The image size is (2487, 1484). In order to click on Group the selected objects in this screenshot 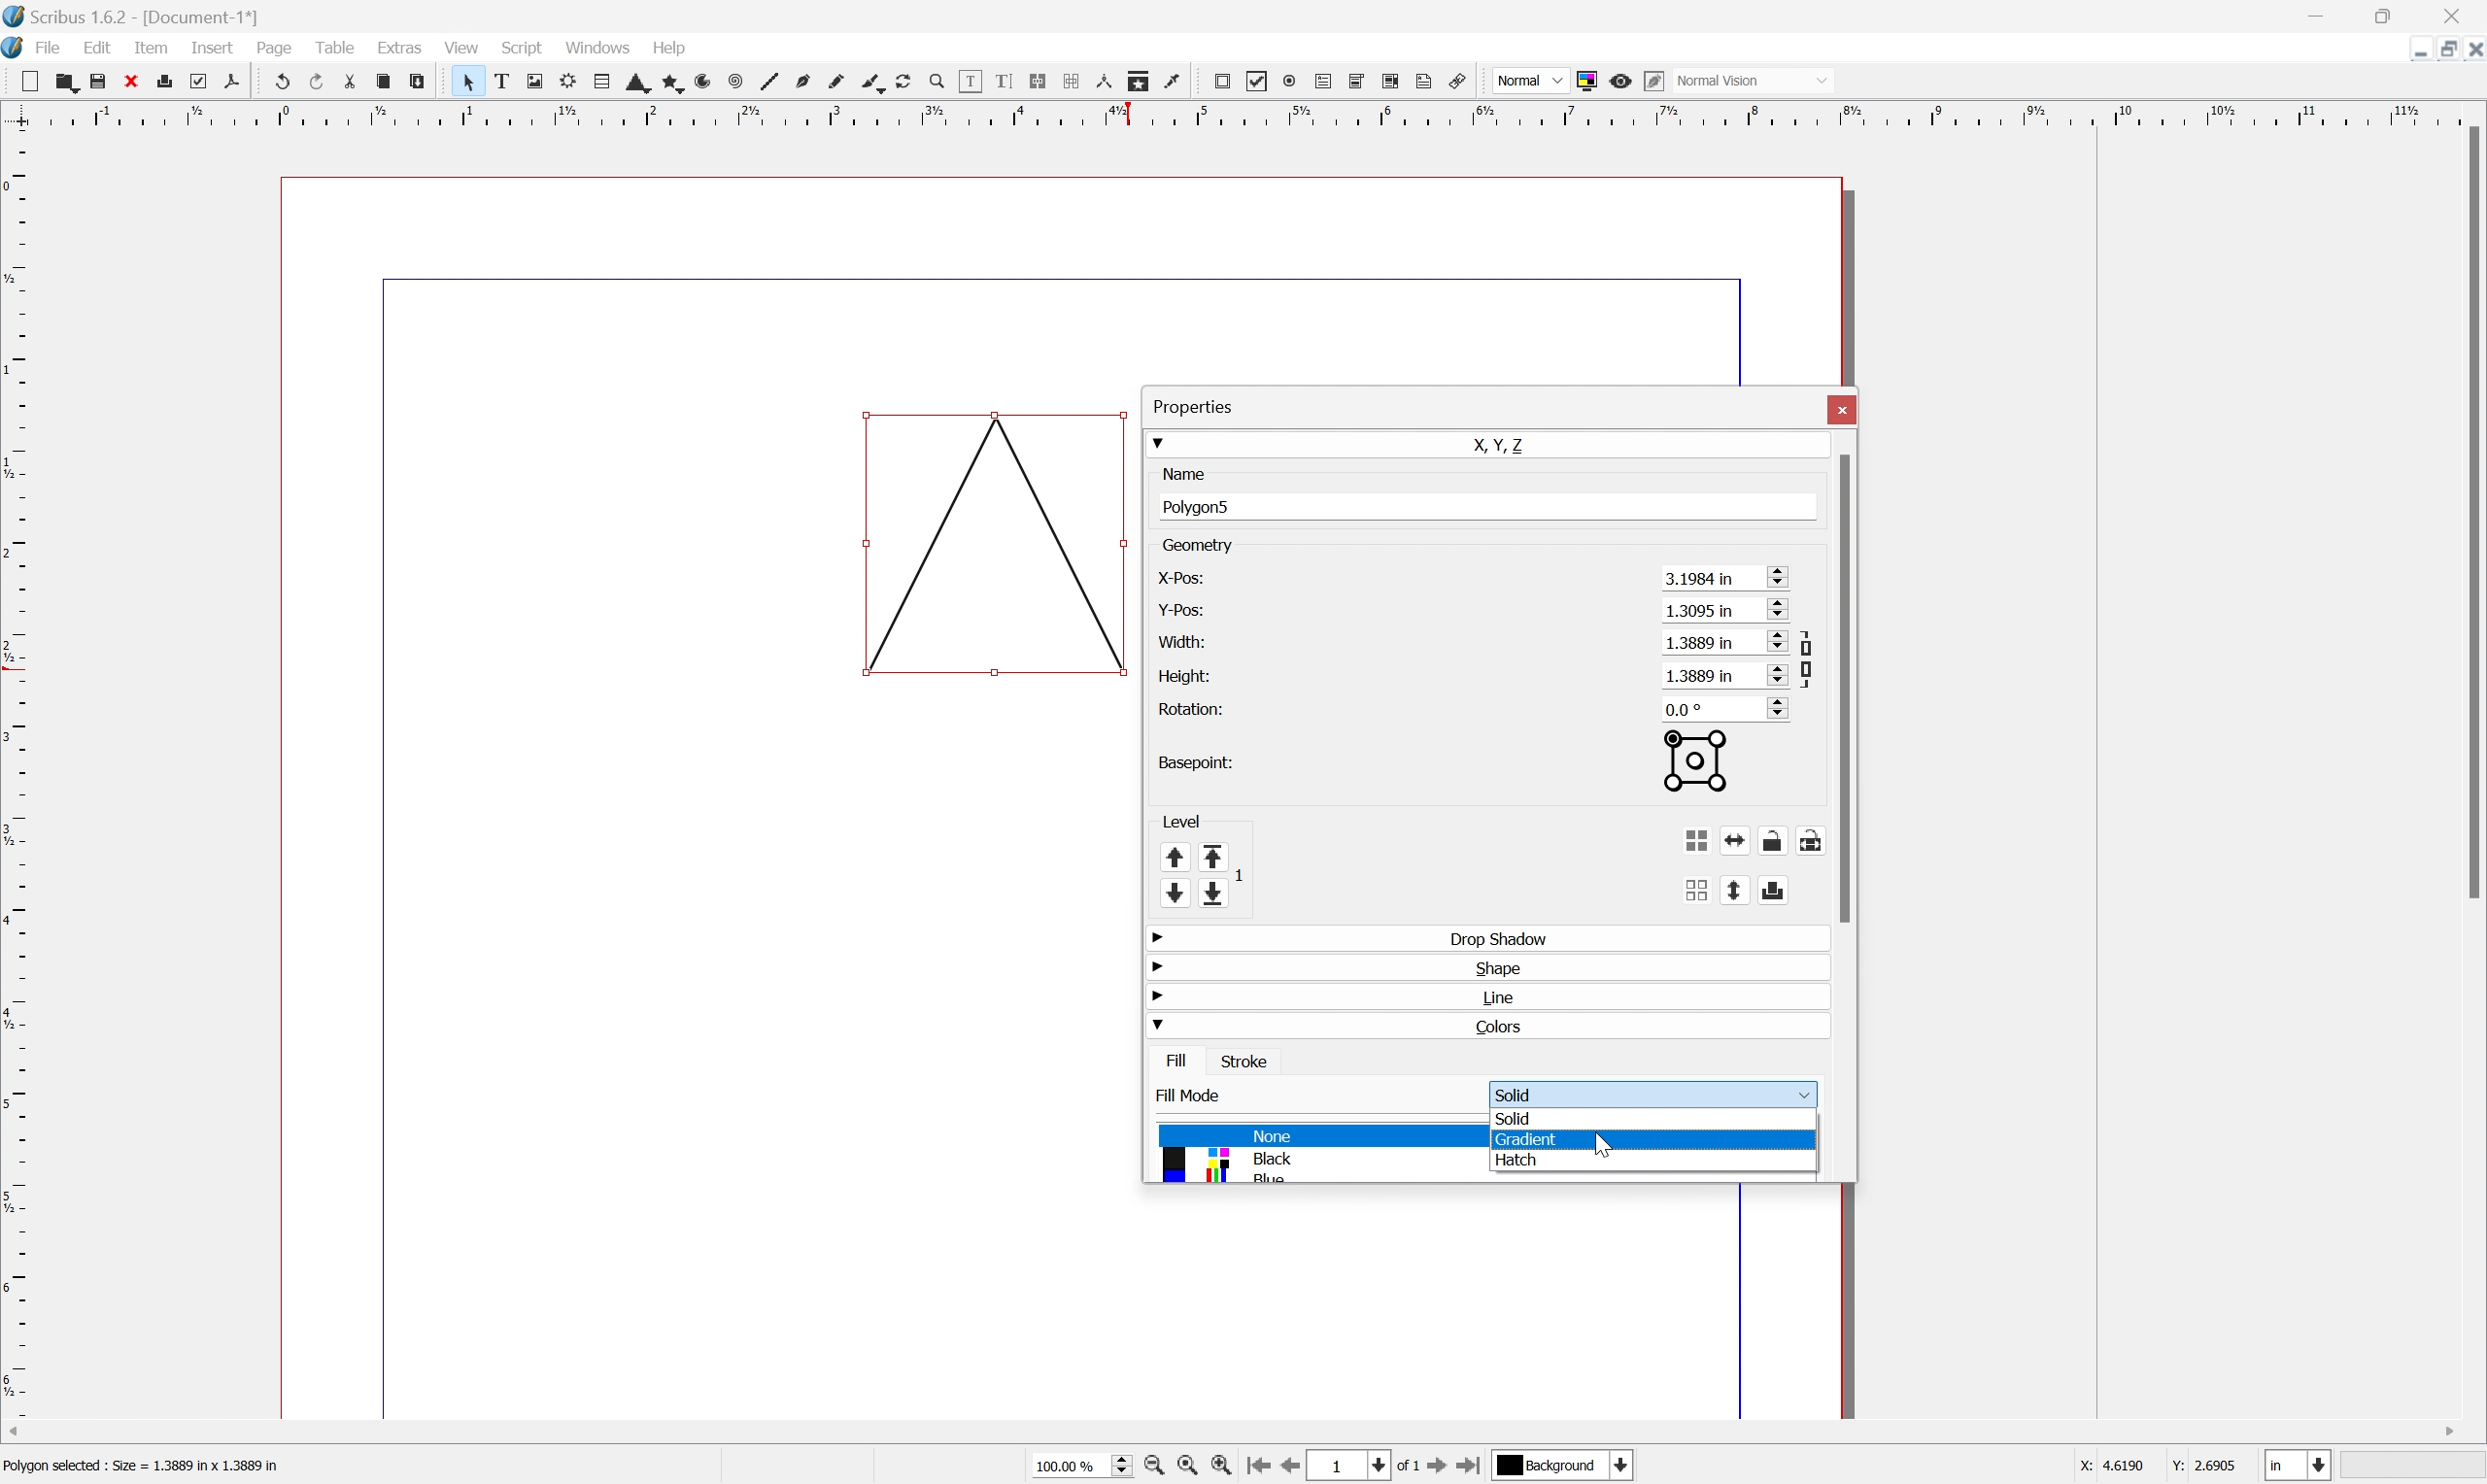, I will do `click(1722, 837)`.